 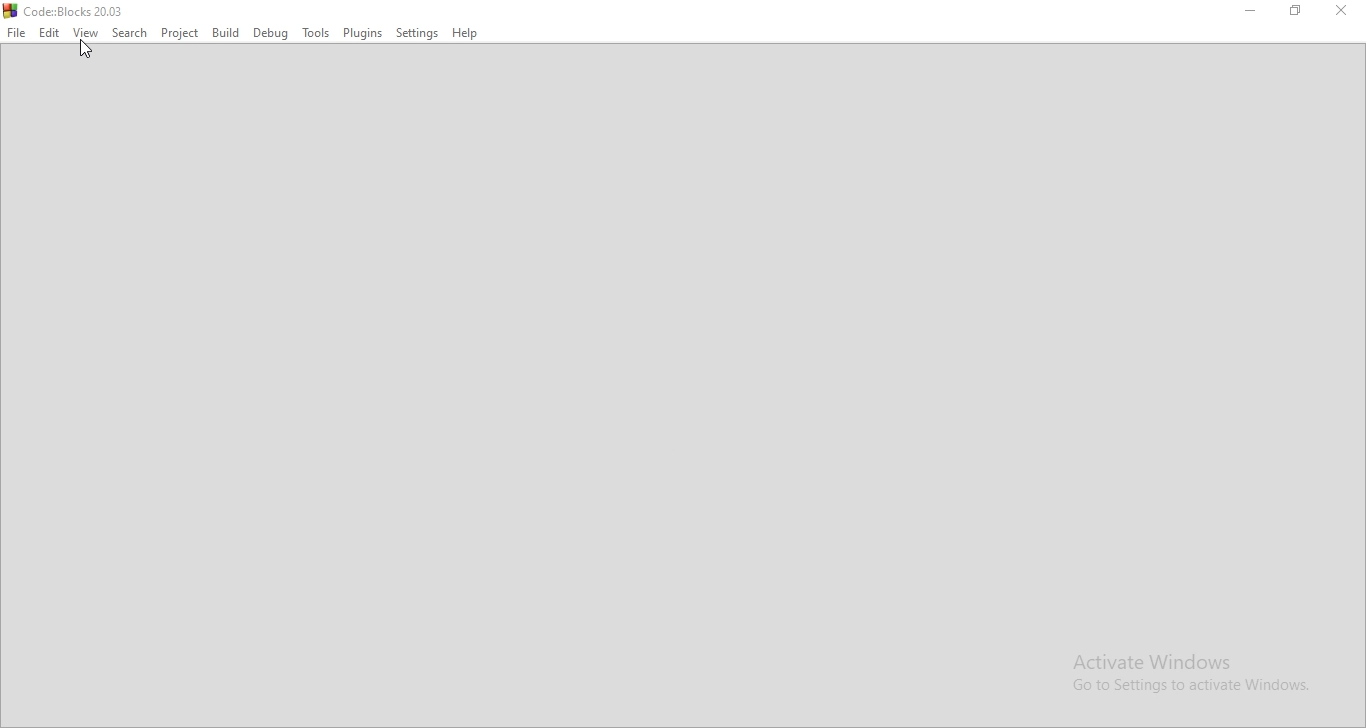 What do you see at coordinates (418, 33) in the screenshot?
I see `Settings ` at bounding box center [418, 33].